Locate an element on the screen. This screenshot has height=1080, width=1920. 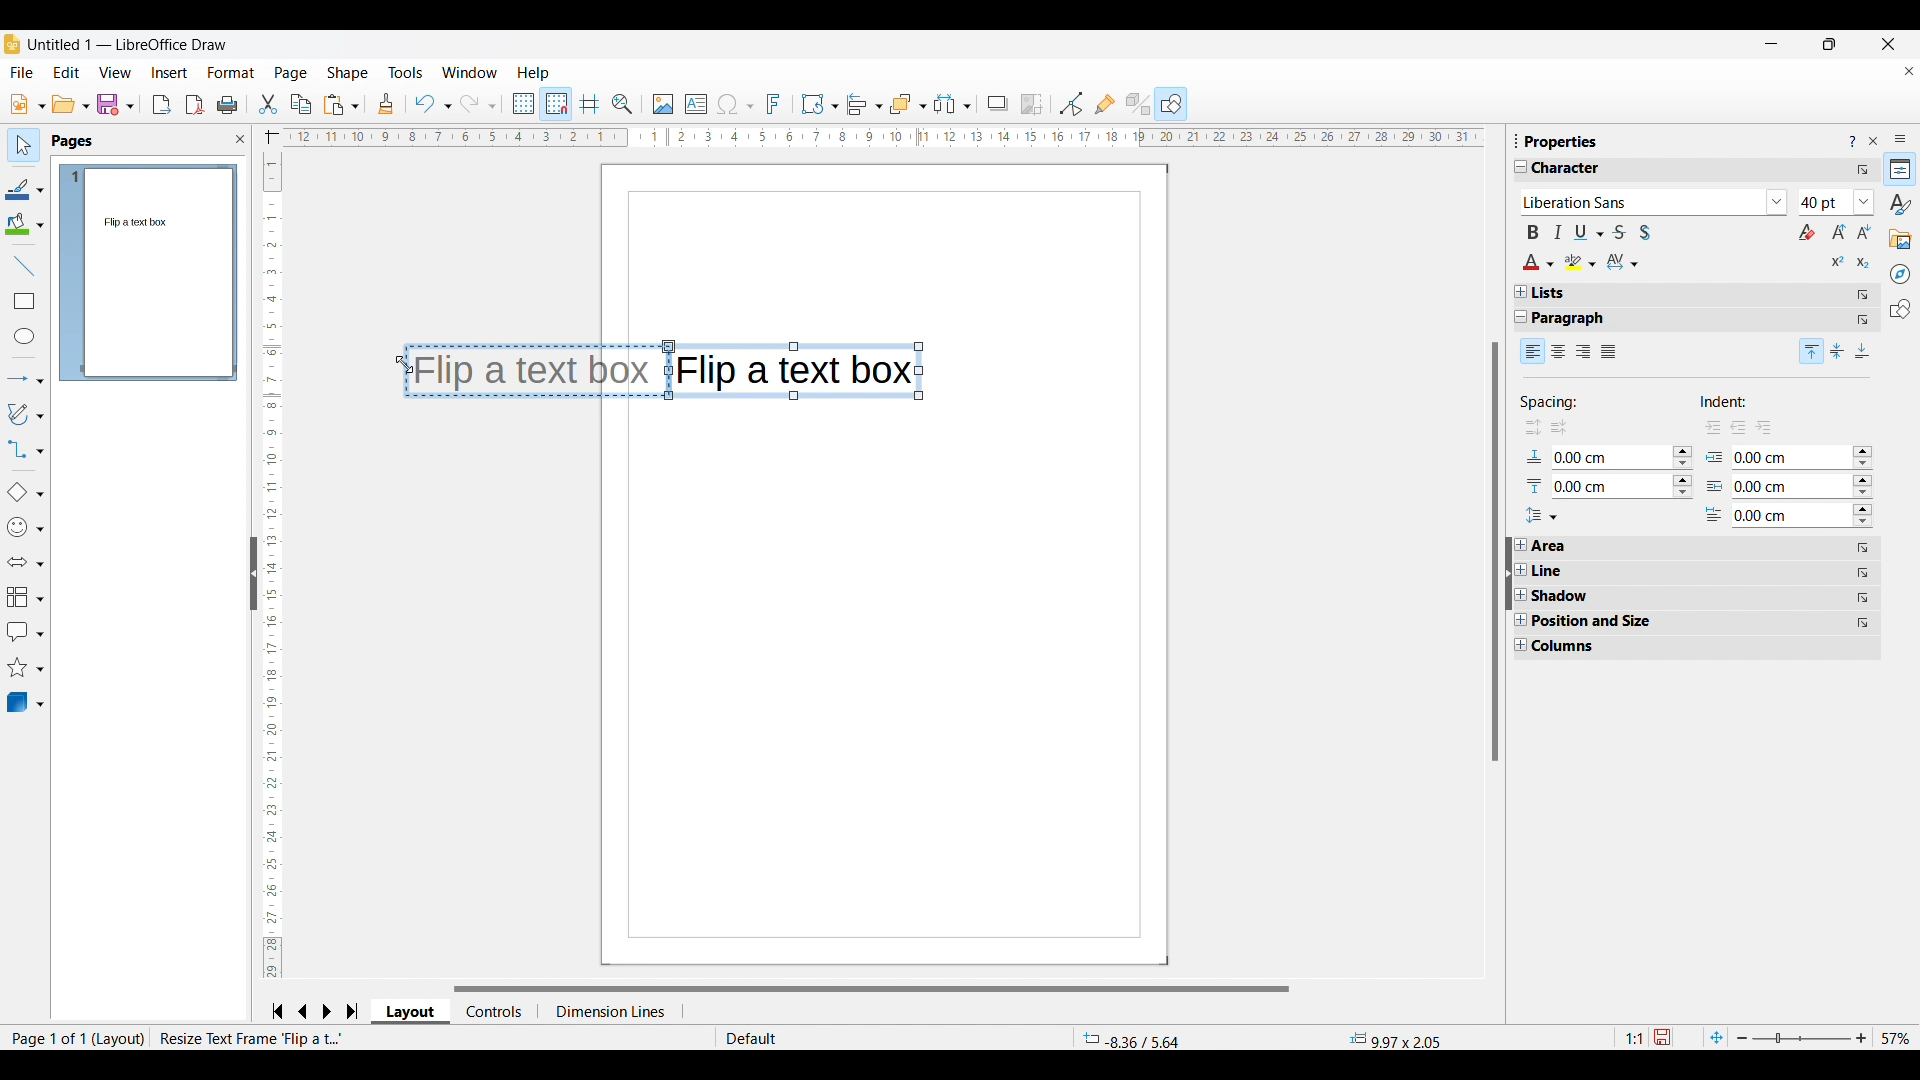
Export directly as PDF is located at coordinates (195, 105).